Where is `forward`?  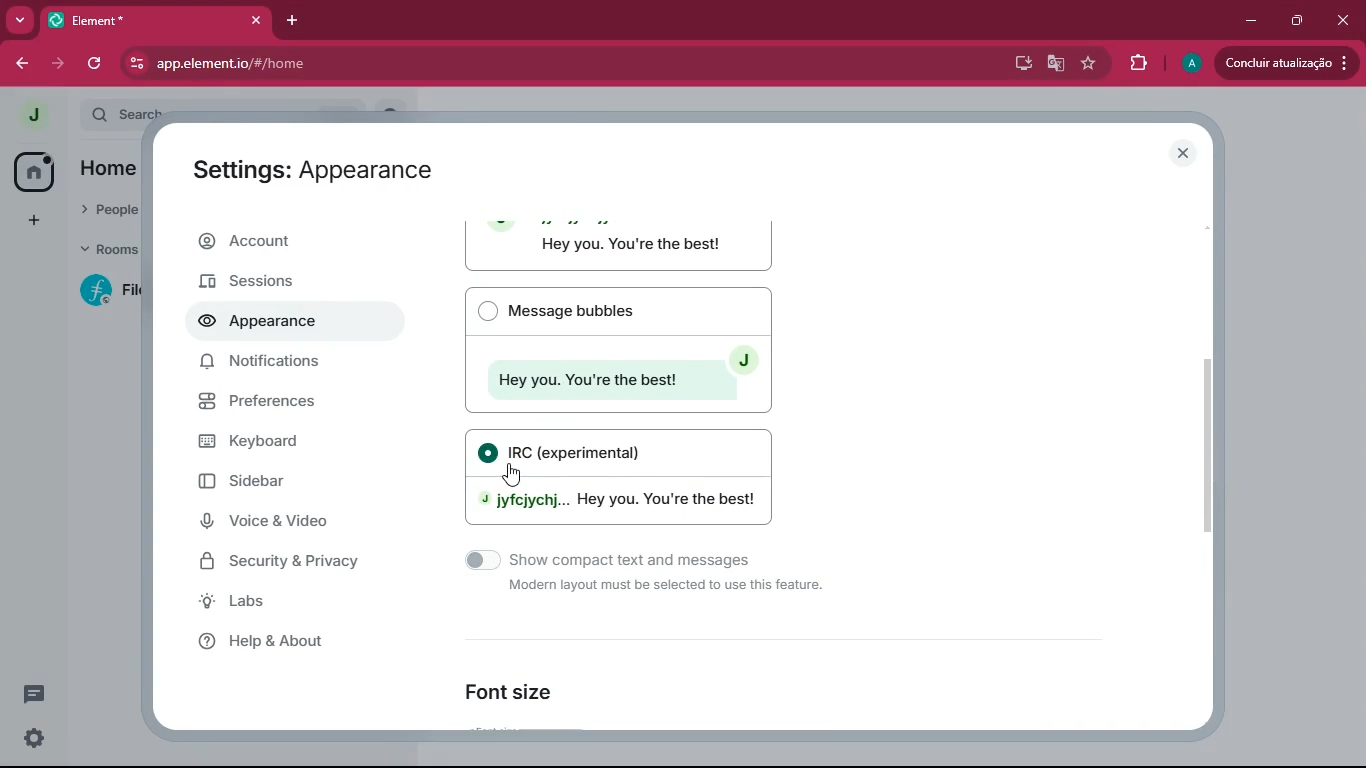 forward is located at coordinates (61, 65).